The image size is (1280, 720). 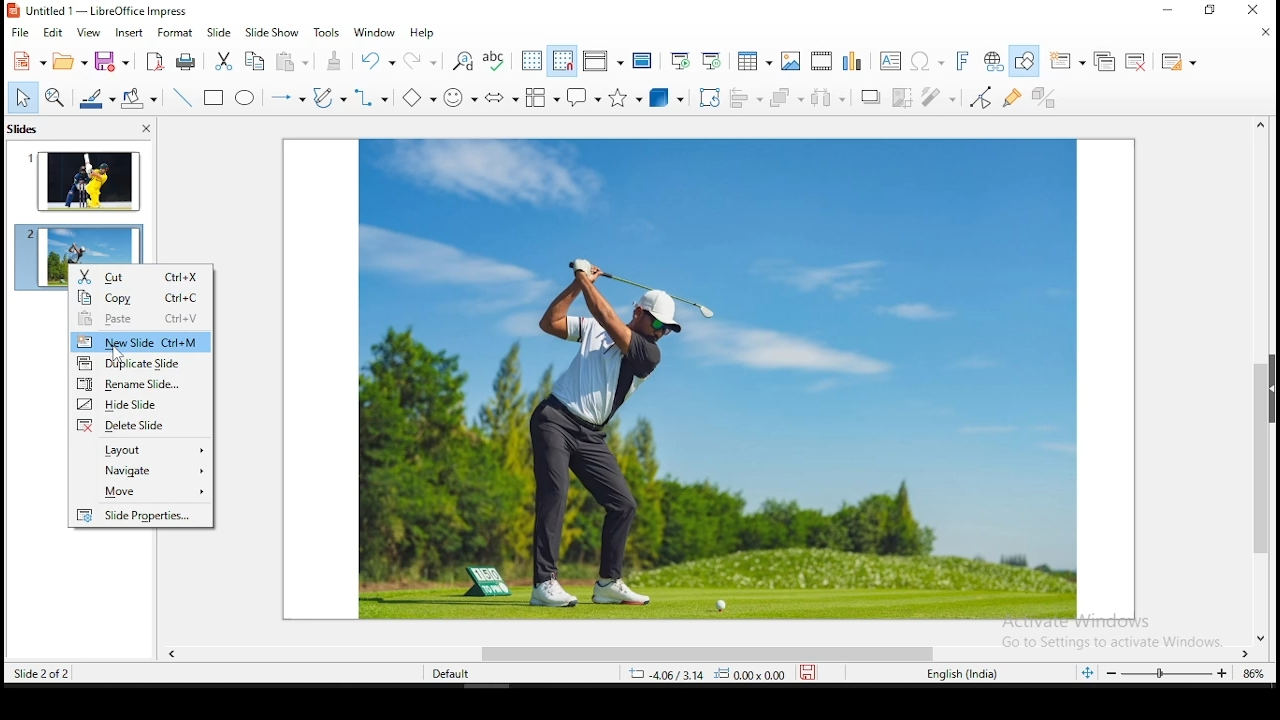 What do you see at coordinates (980, 97) in the screenshot?
I see `toggle point edit mode` at bounding box center [980, 97].